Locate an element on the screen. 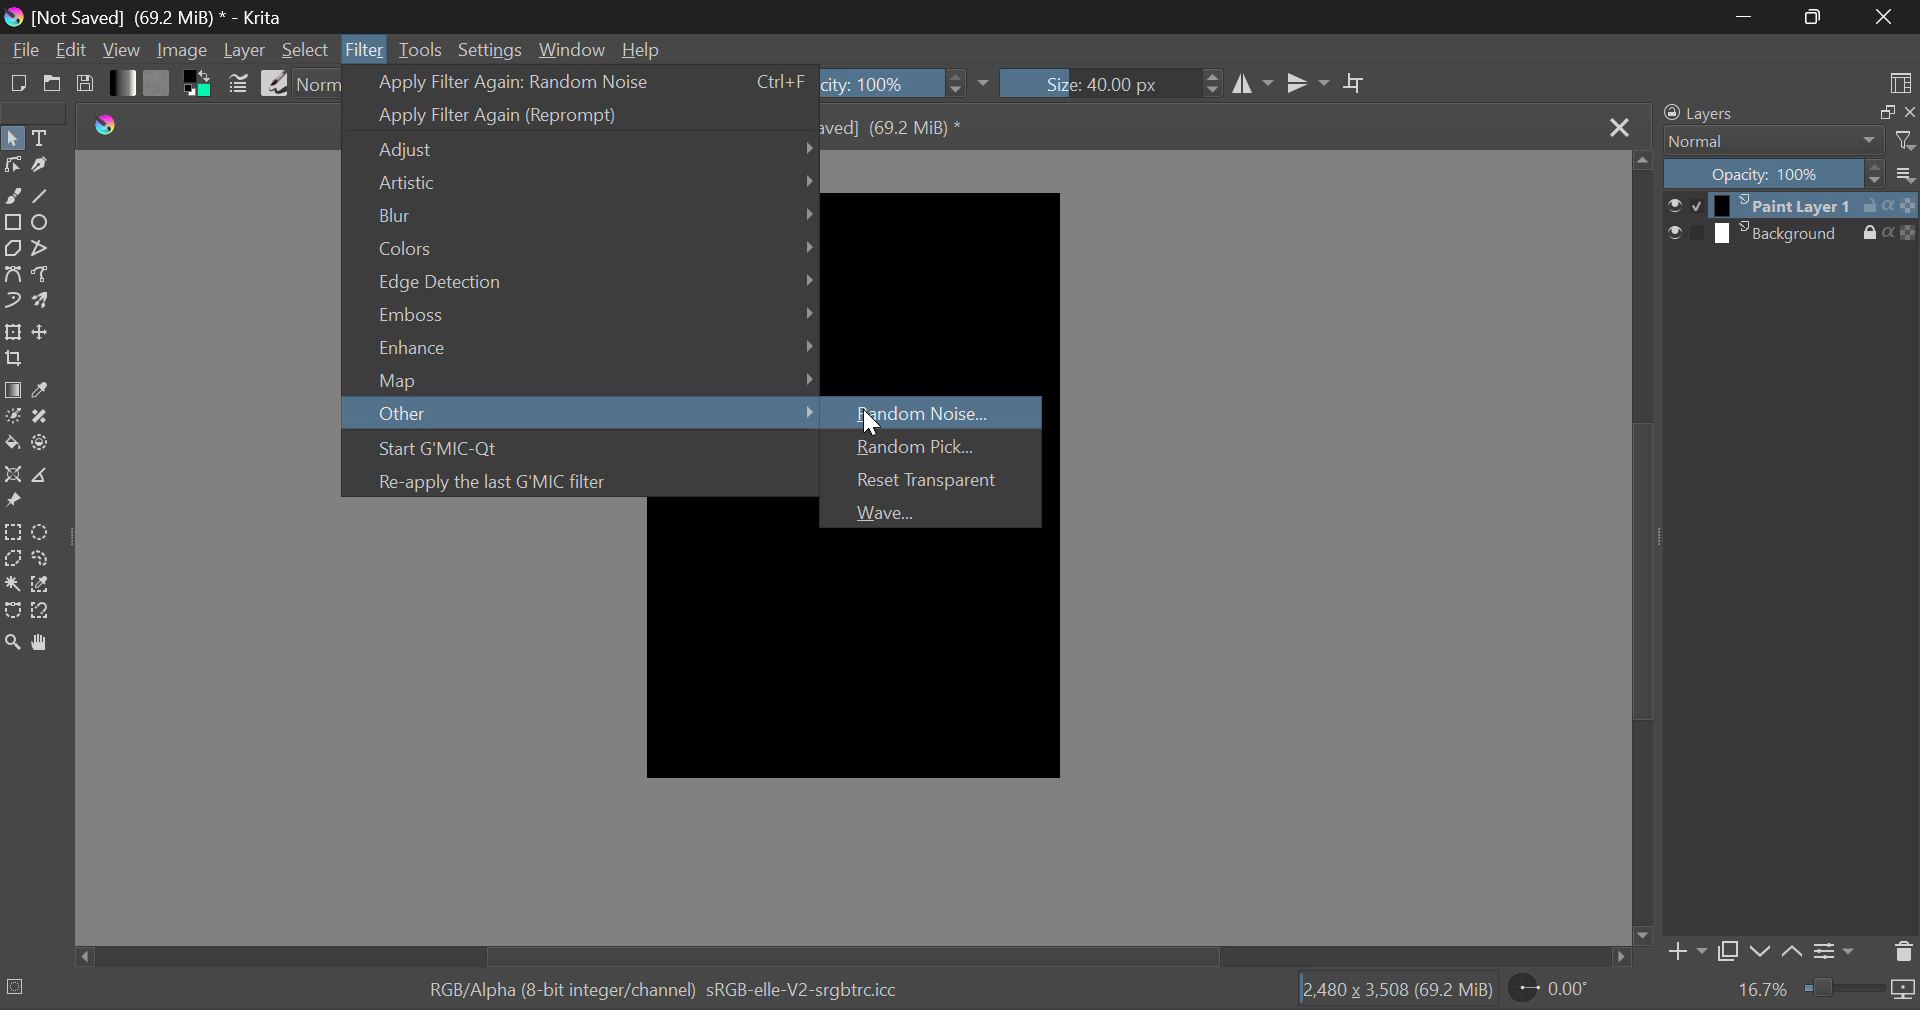 The height and width of the screenshot is (1010, 1920). rgb/alpha (8-bit integer/channel) srgb-elle-v2-srgbtrc.icc is located at coordinates (674, 992).